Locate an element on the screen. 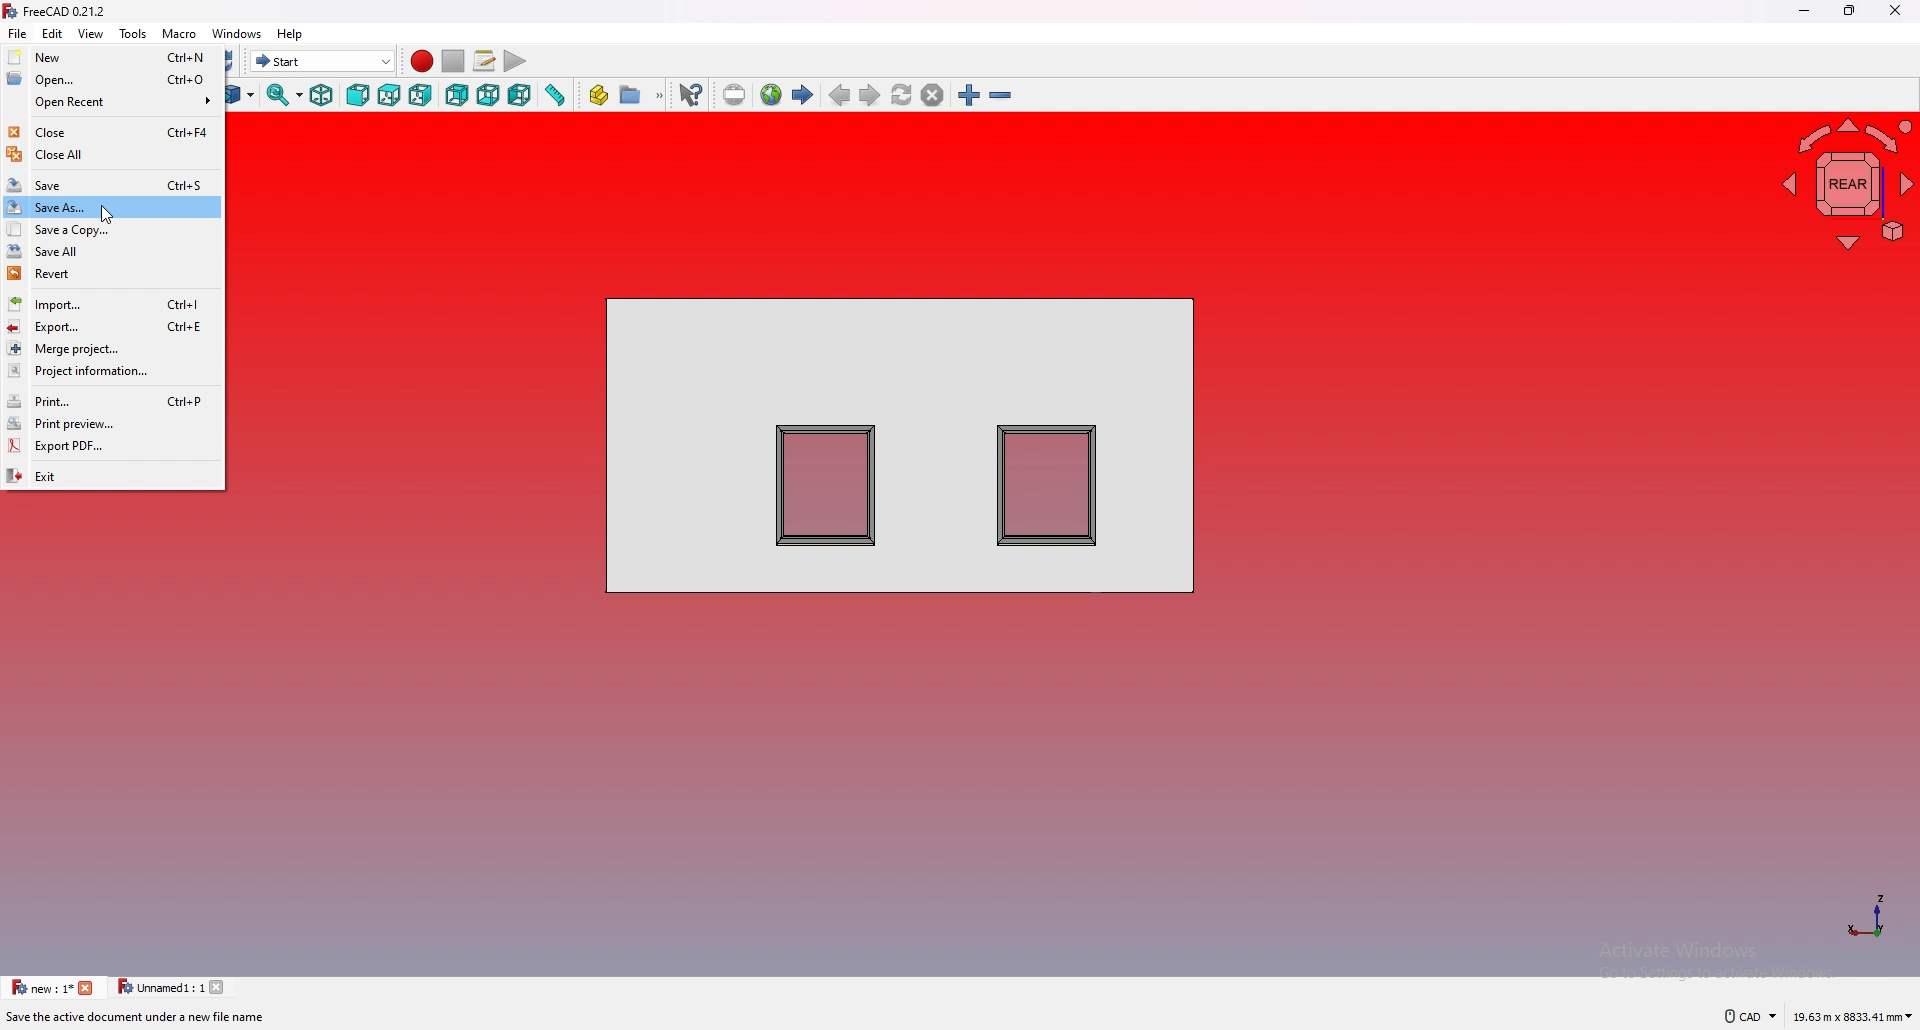 The height and width of the screenshot is (1030, 1920). print preview is located at coordinates (111, 423).